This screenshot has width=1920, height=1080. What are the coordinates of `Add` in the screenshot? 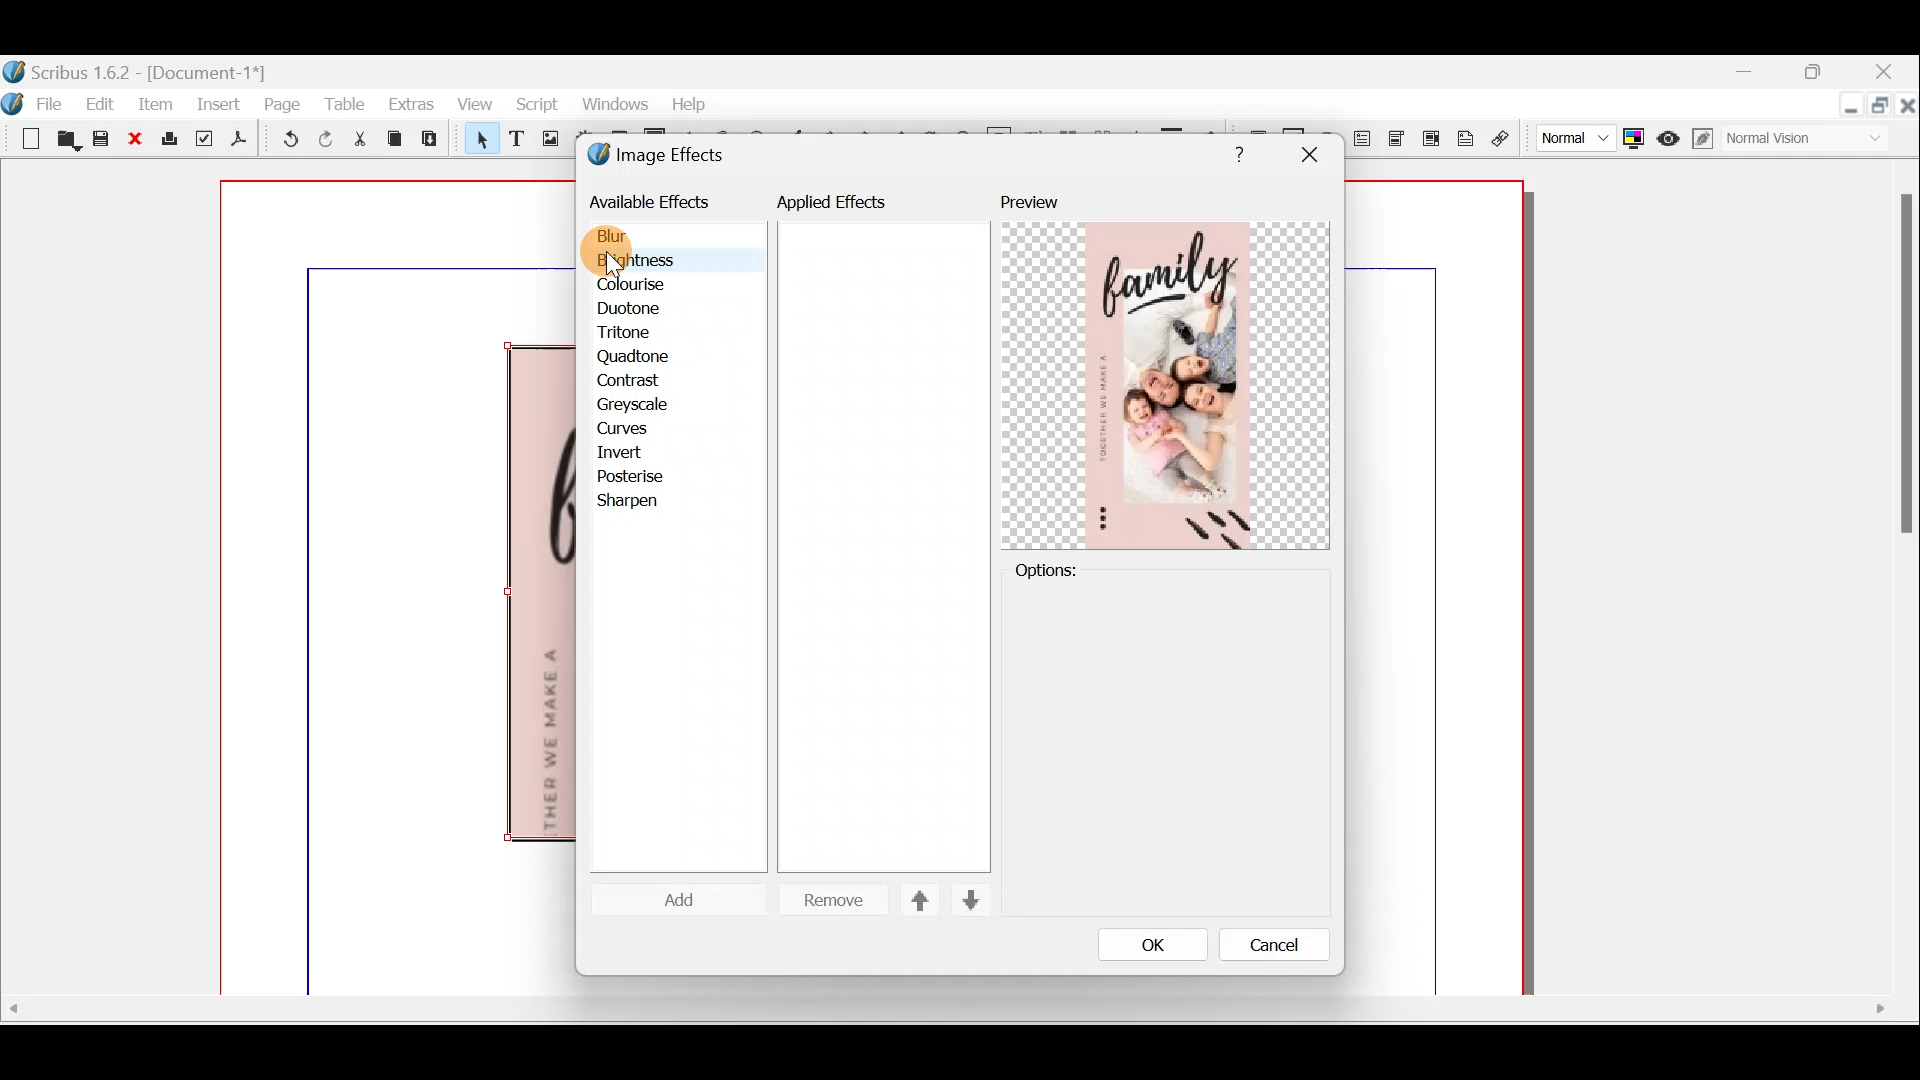 It's located at (687, 902).